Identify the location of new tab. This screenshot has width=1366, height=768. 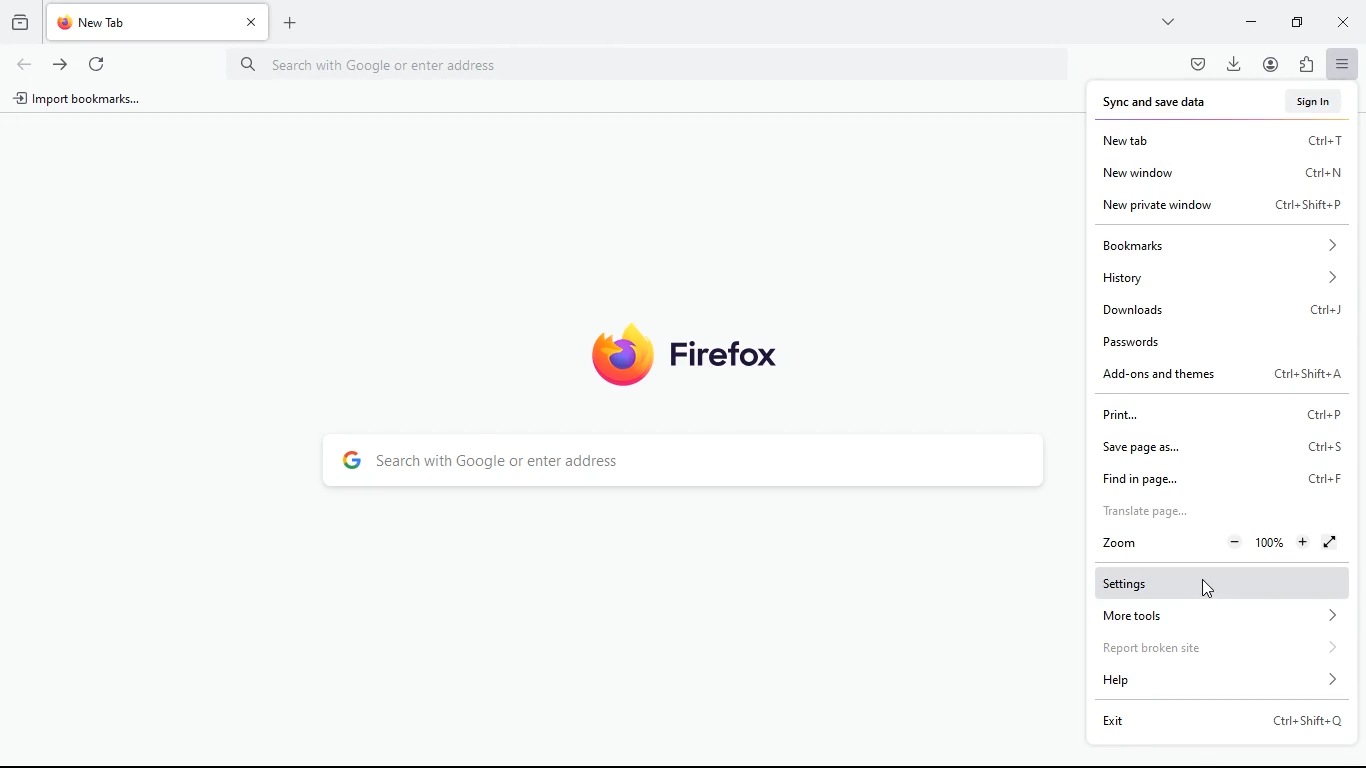
(1226, 140).